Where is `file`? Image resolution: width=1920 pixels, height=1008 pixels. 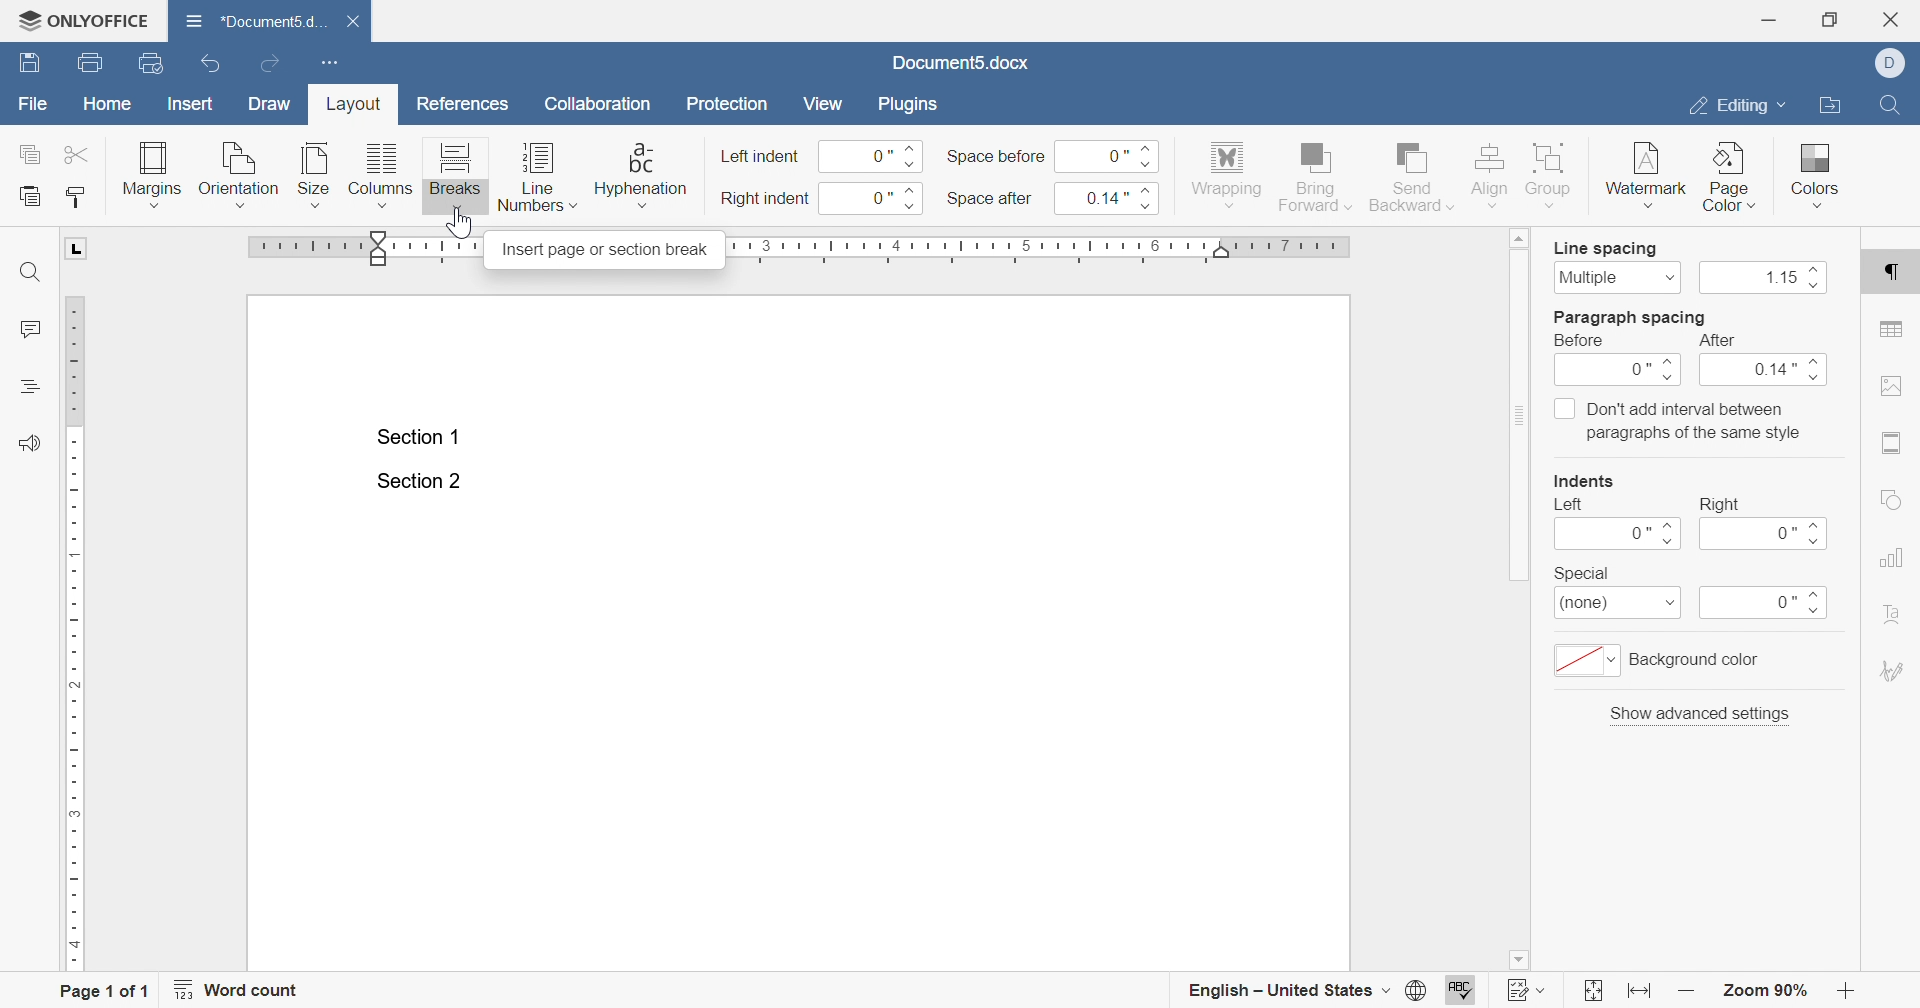 file is located at coordinates (34, 102).